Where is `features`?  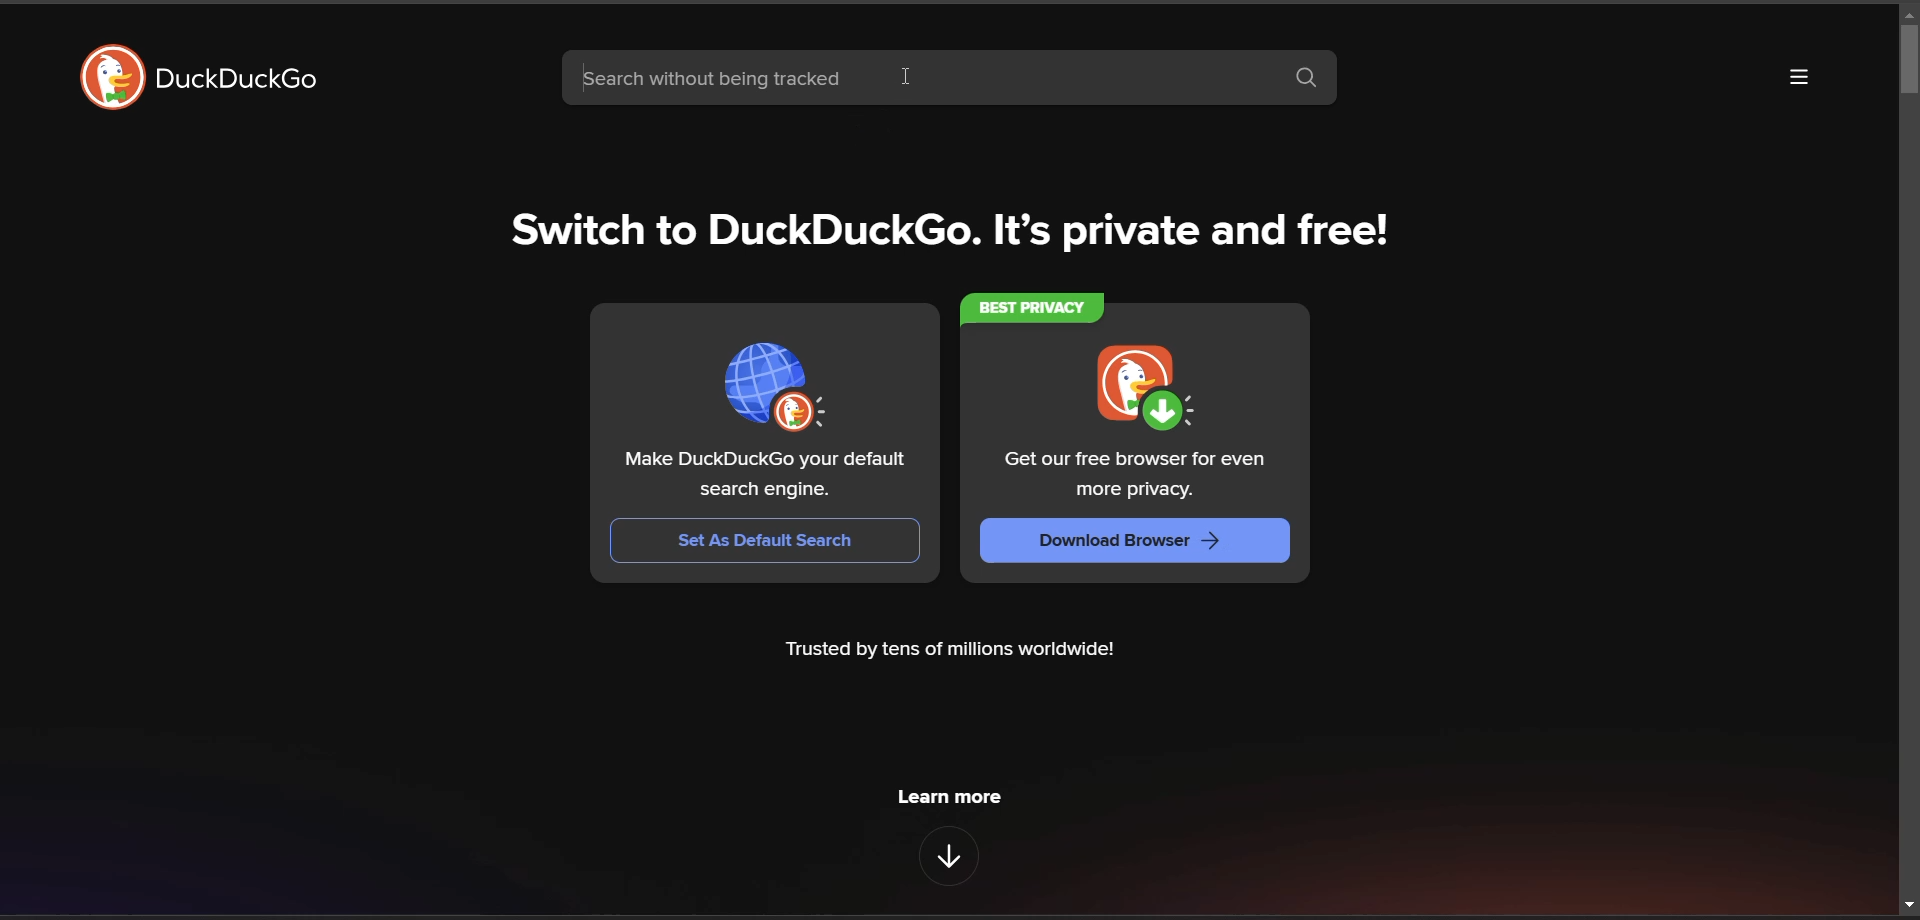
features is located at coordinates (948, 856).